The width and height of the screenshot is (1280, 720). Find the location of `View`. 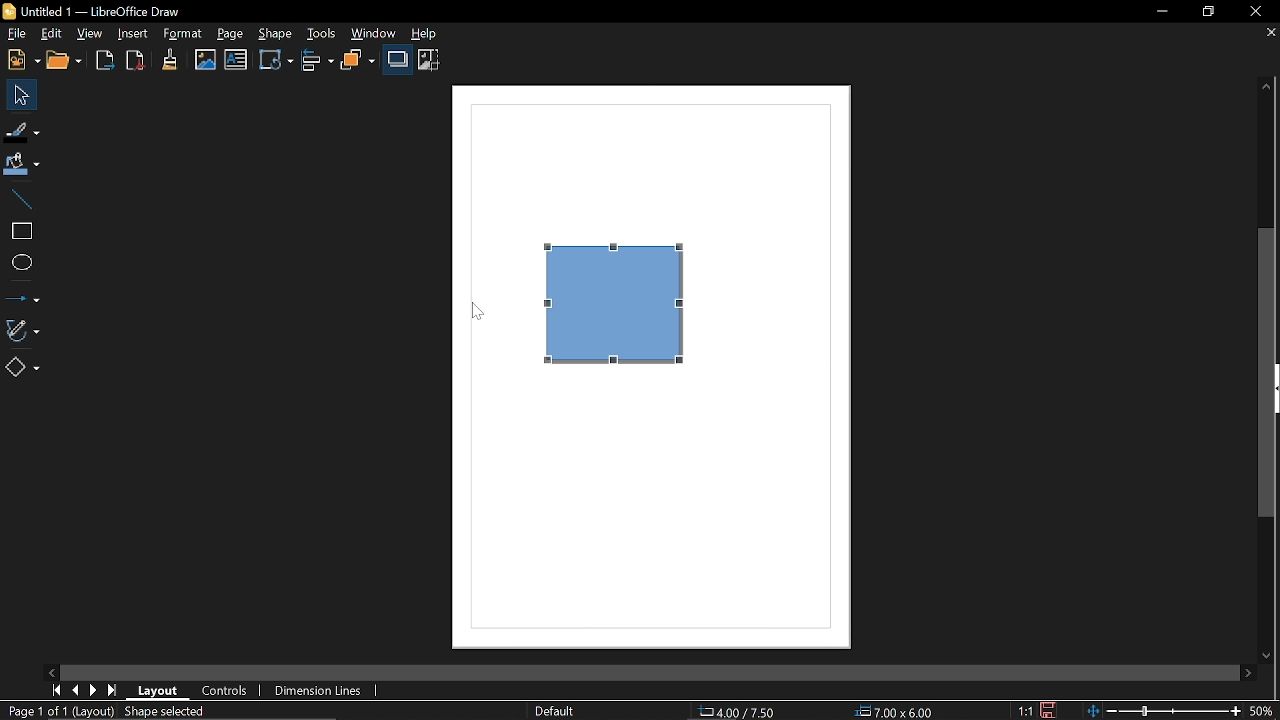

View is located at coordinates (90, 34).